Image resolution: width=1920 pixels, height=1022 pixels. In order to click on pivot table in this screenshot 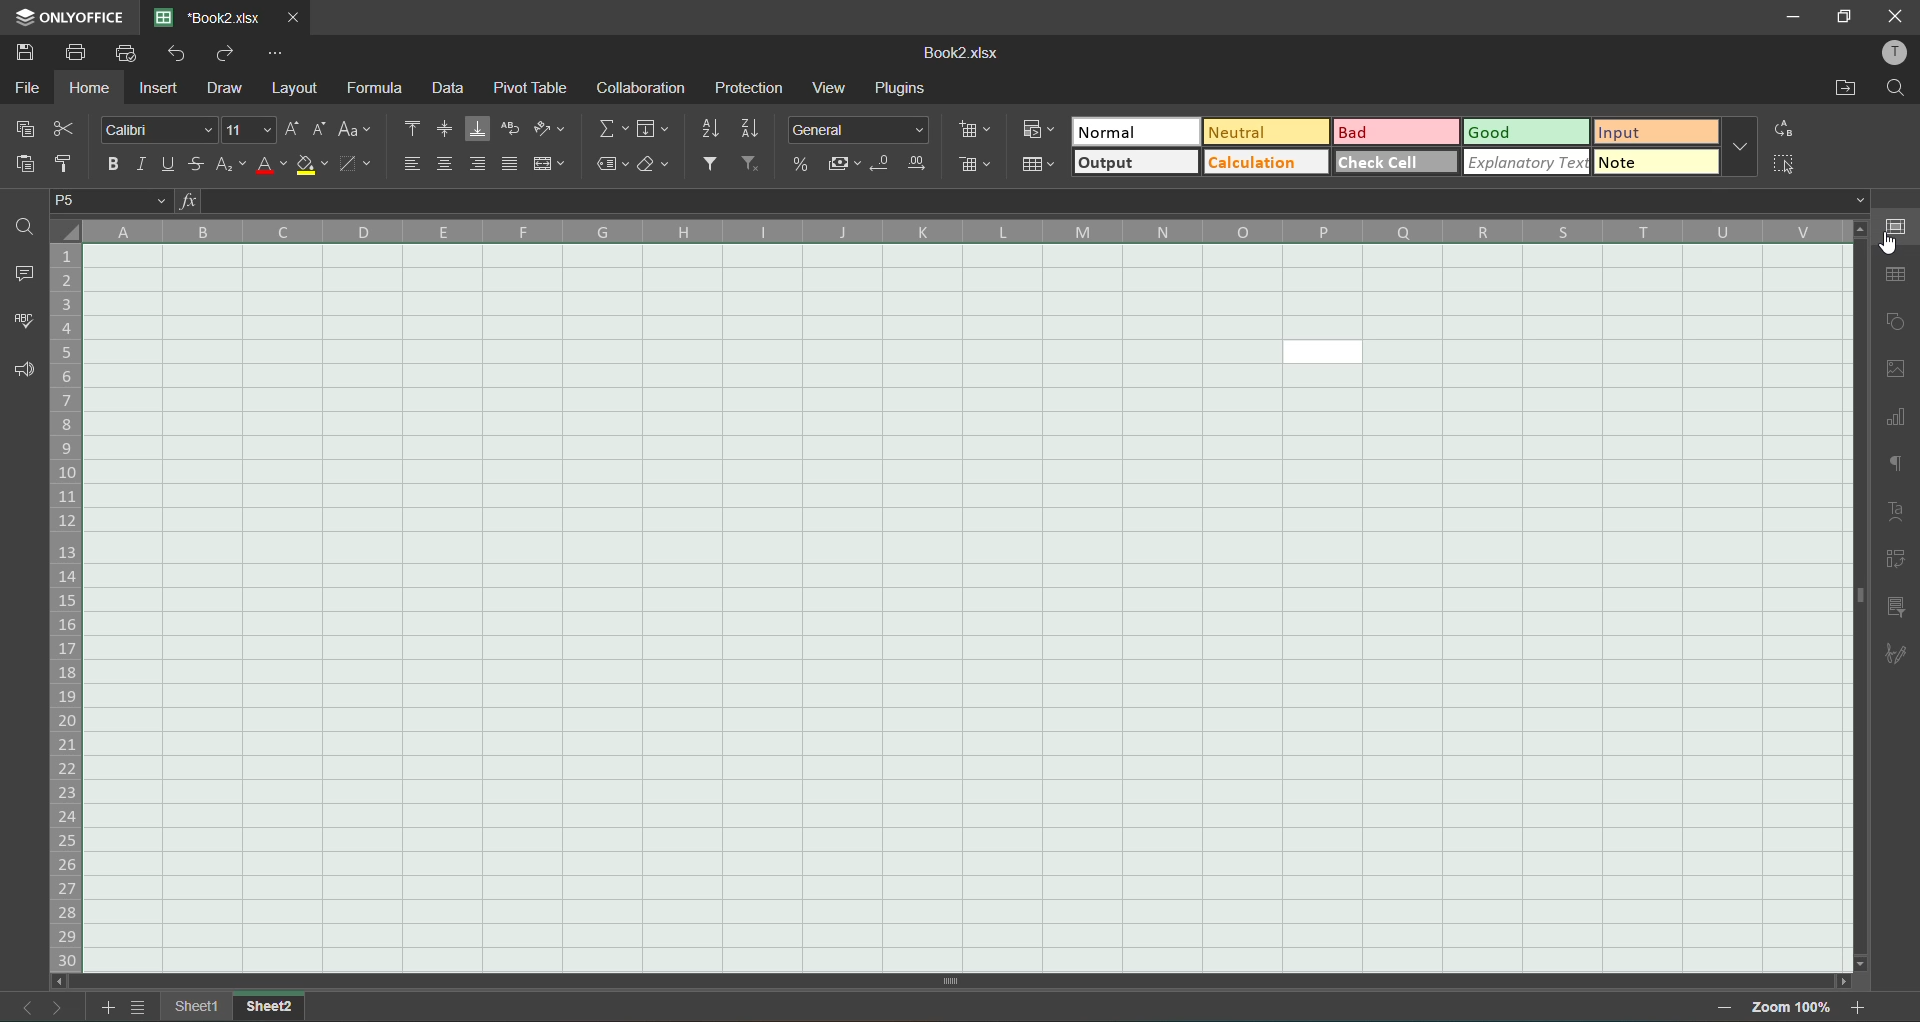, I will do `click(532, 87)`.